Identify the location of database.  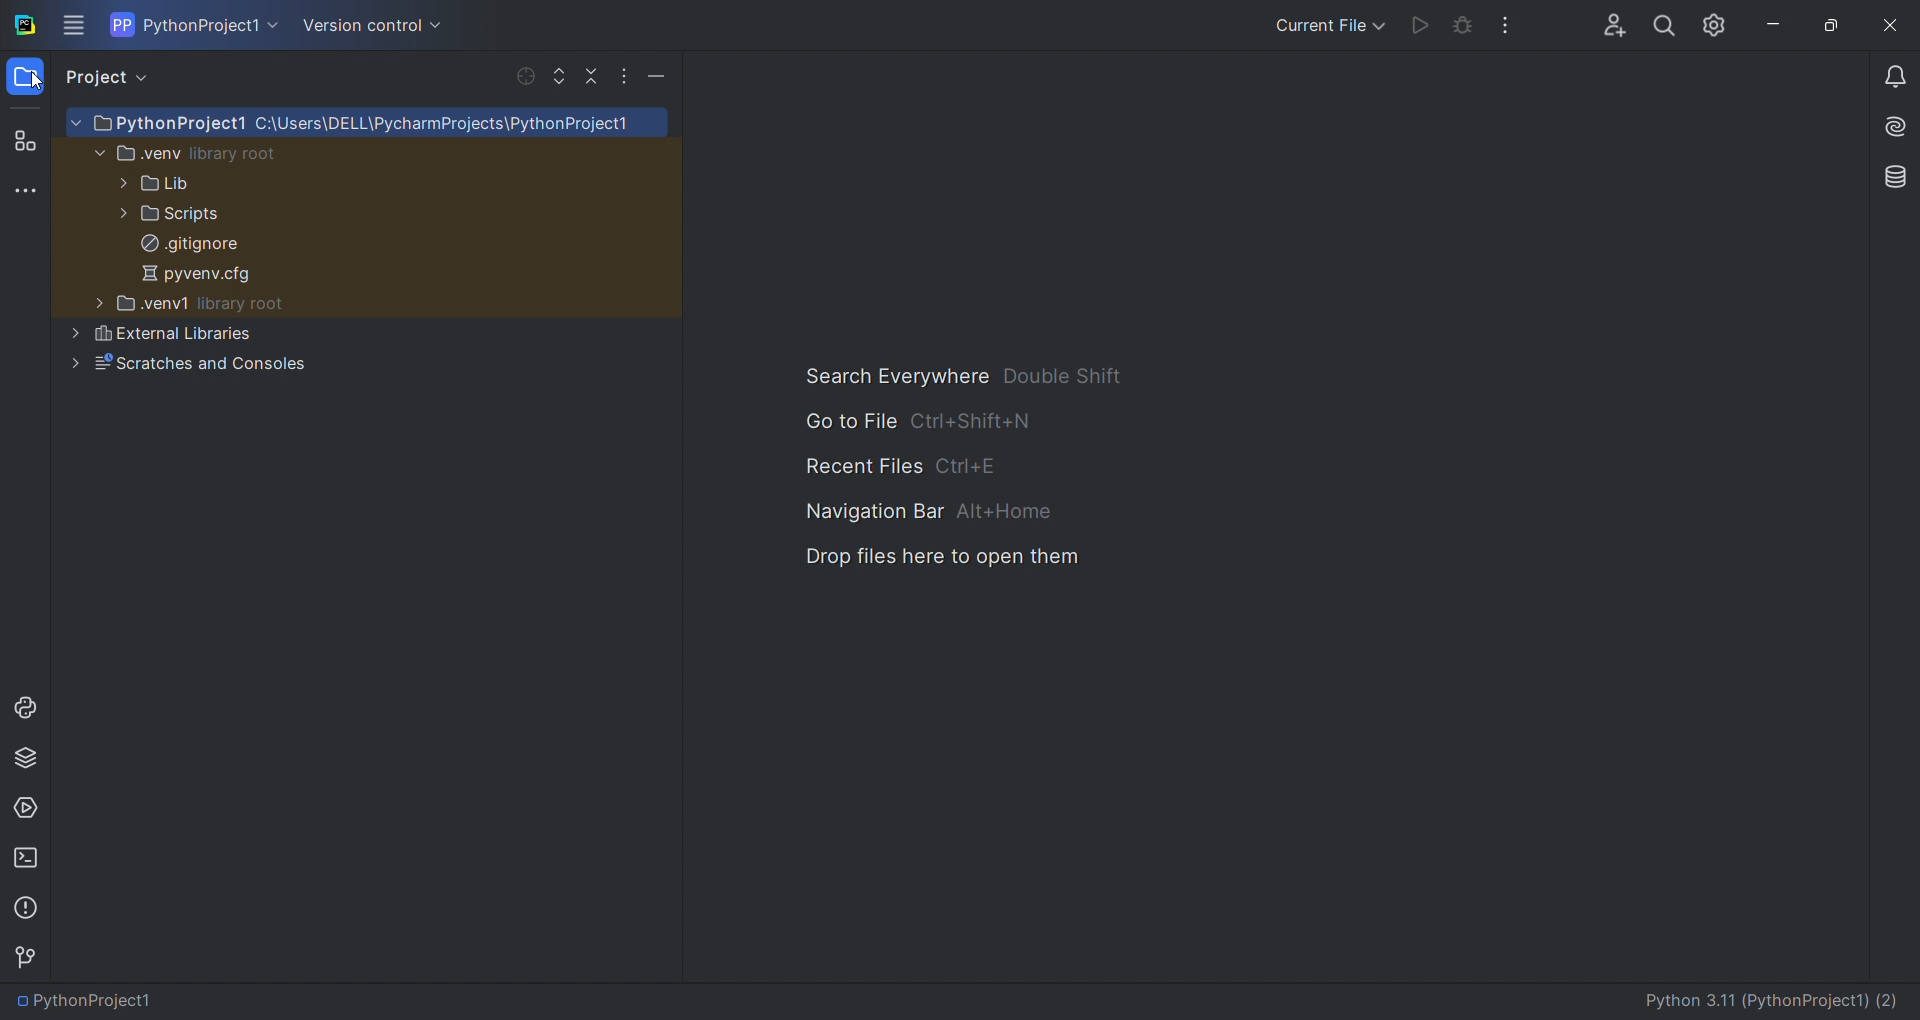
(1885, 175).